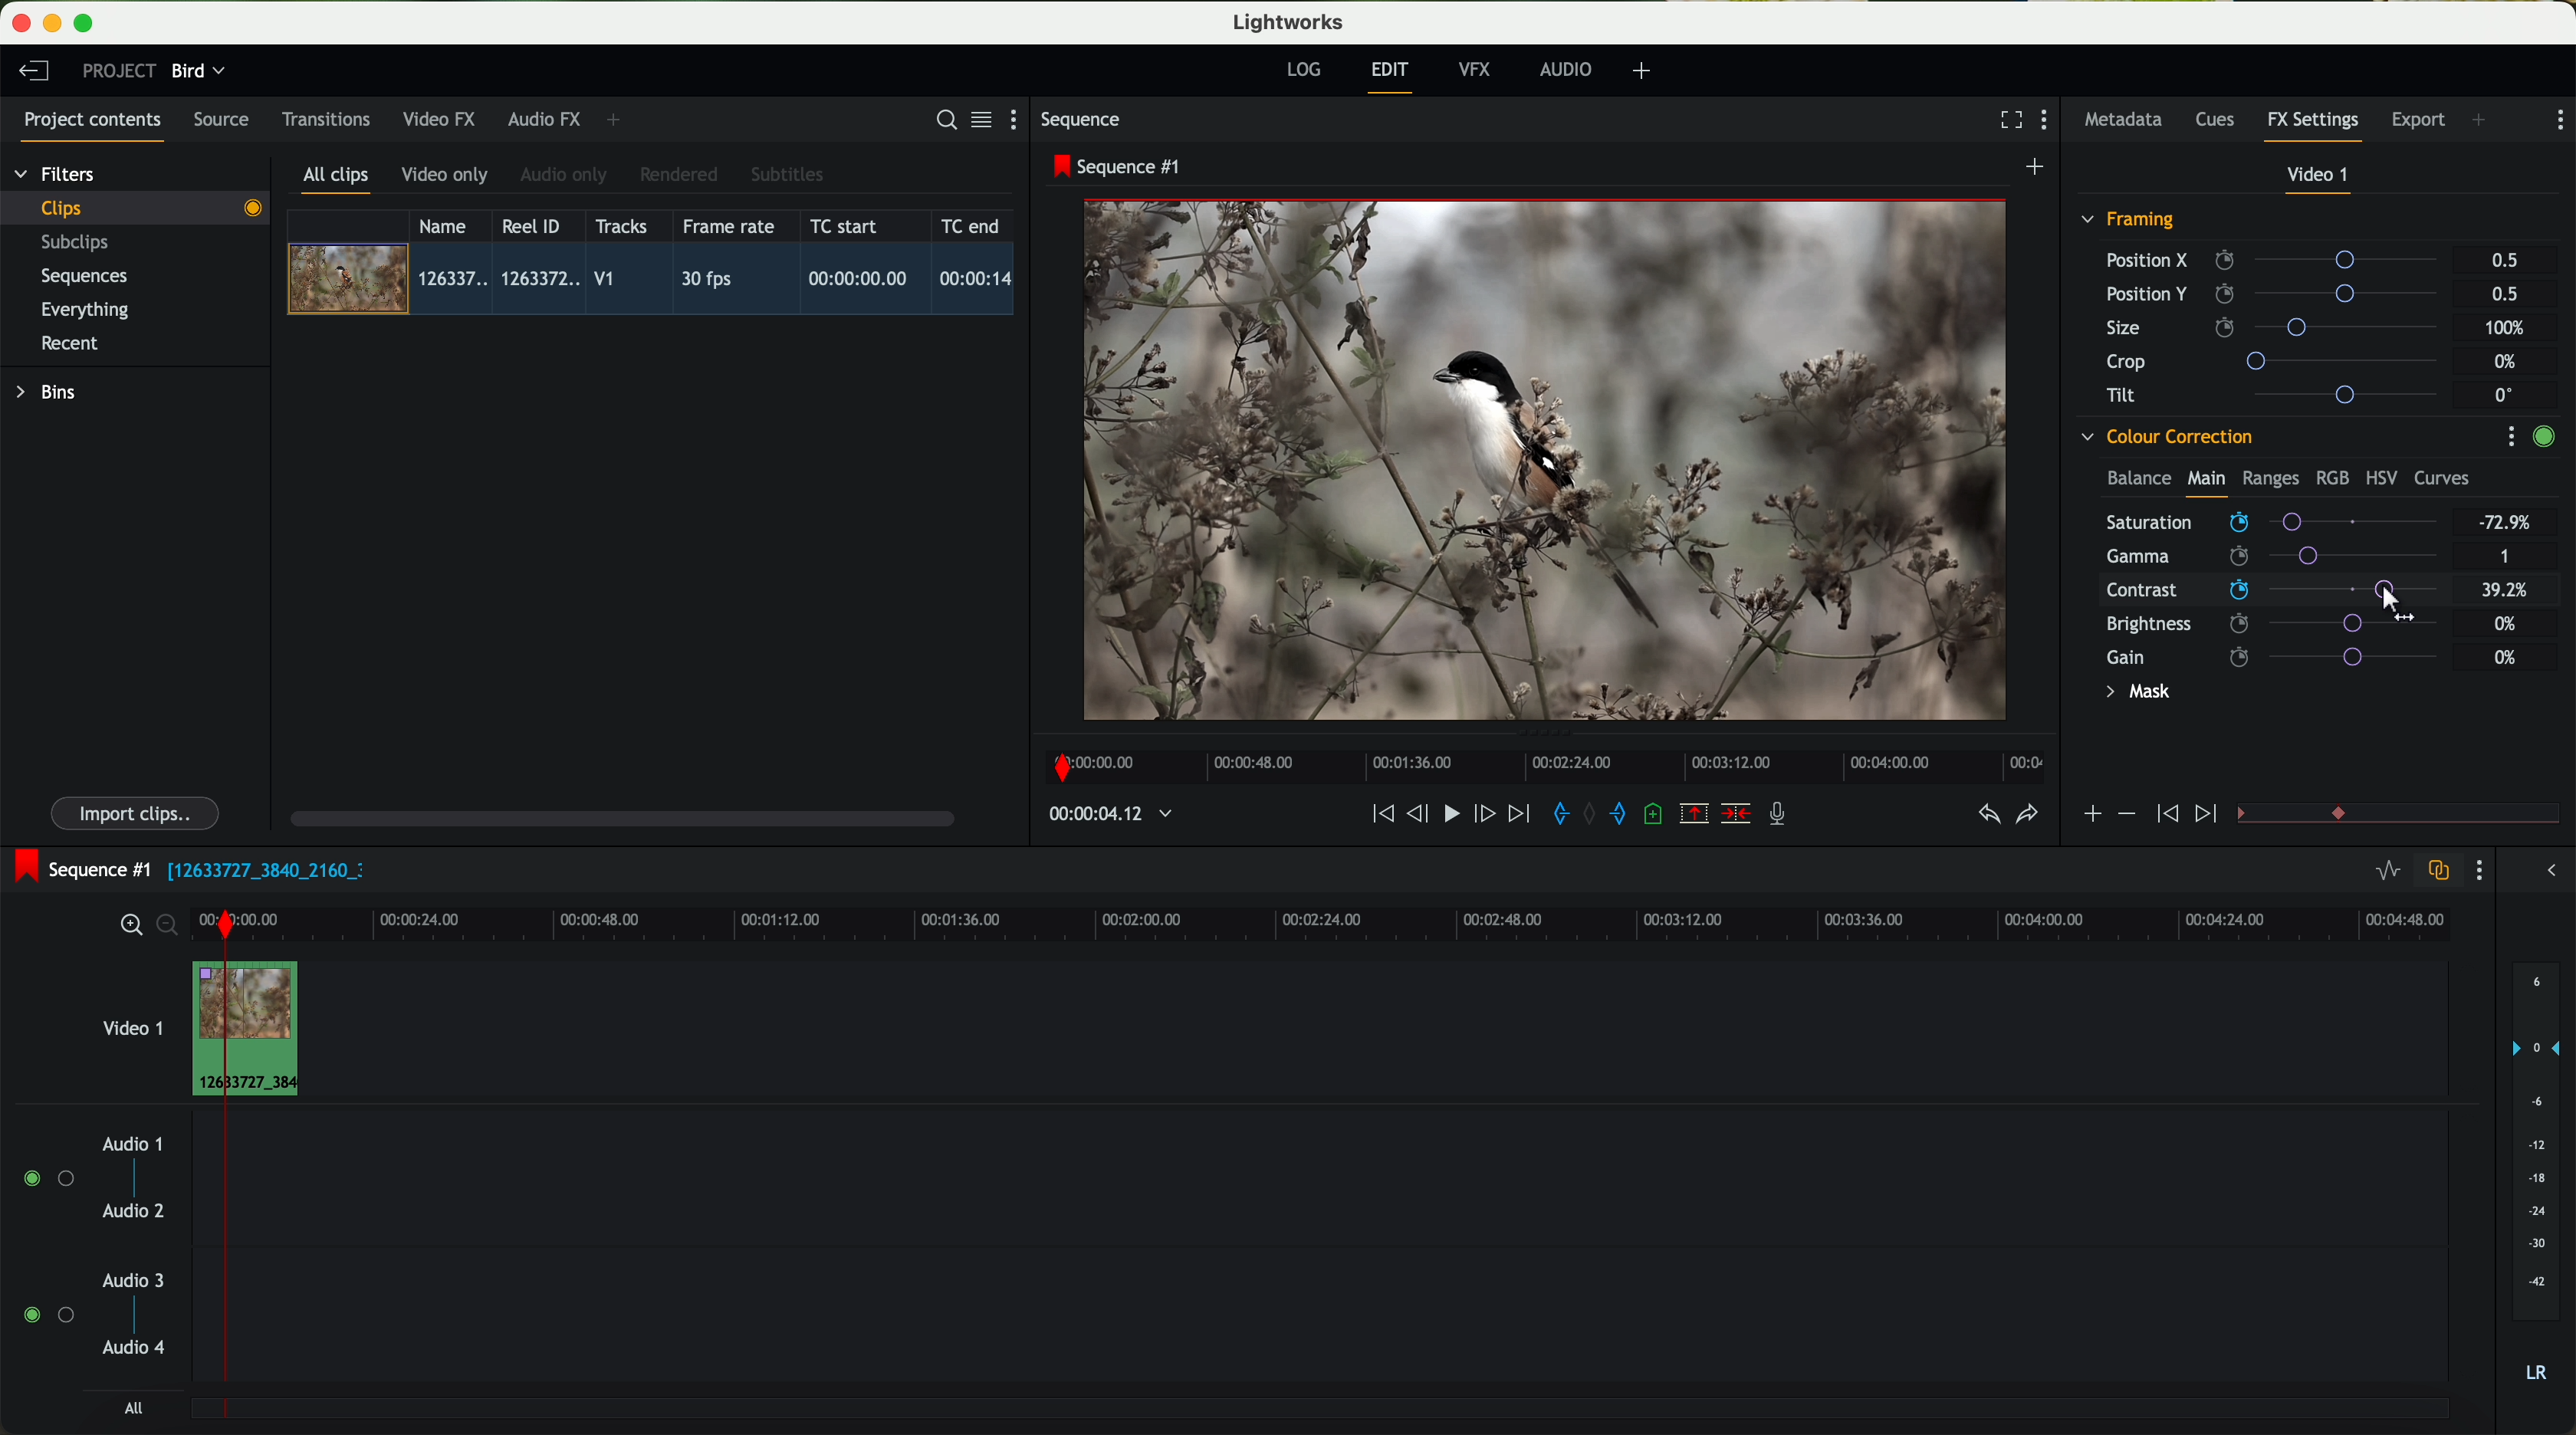 The width and height of the screenshot is (2576, 1435). What do you see at coordinates (1656, 815) in the screenshot?
I see `add a cue at the current position` at bounding box center [1656, 815].